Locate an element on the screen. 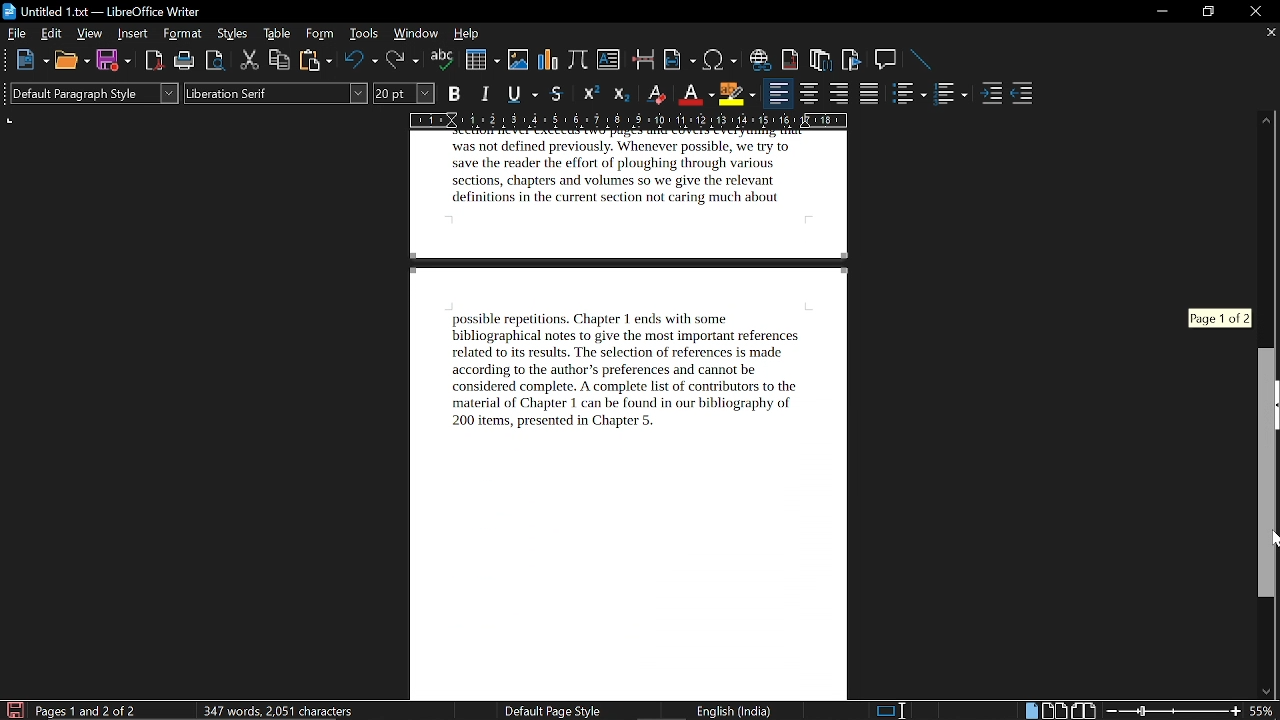 This screenshot has width=1280, height=720. print is located at coordinates (184, 61).